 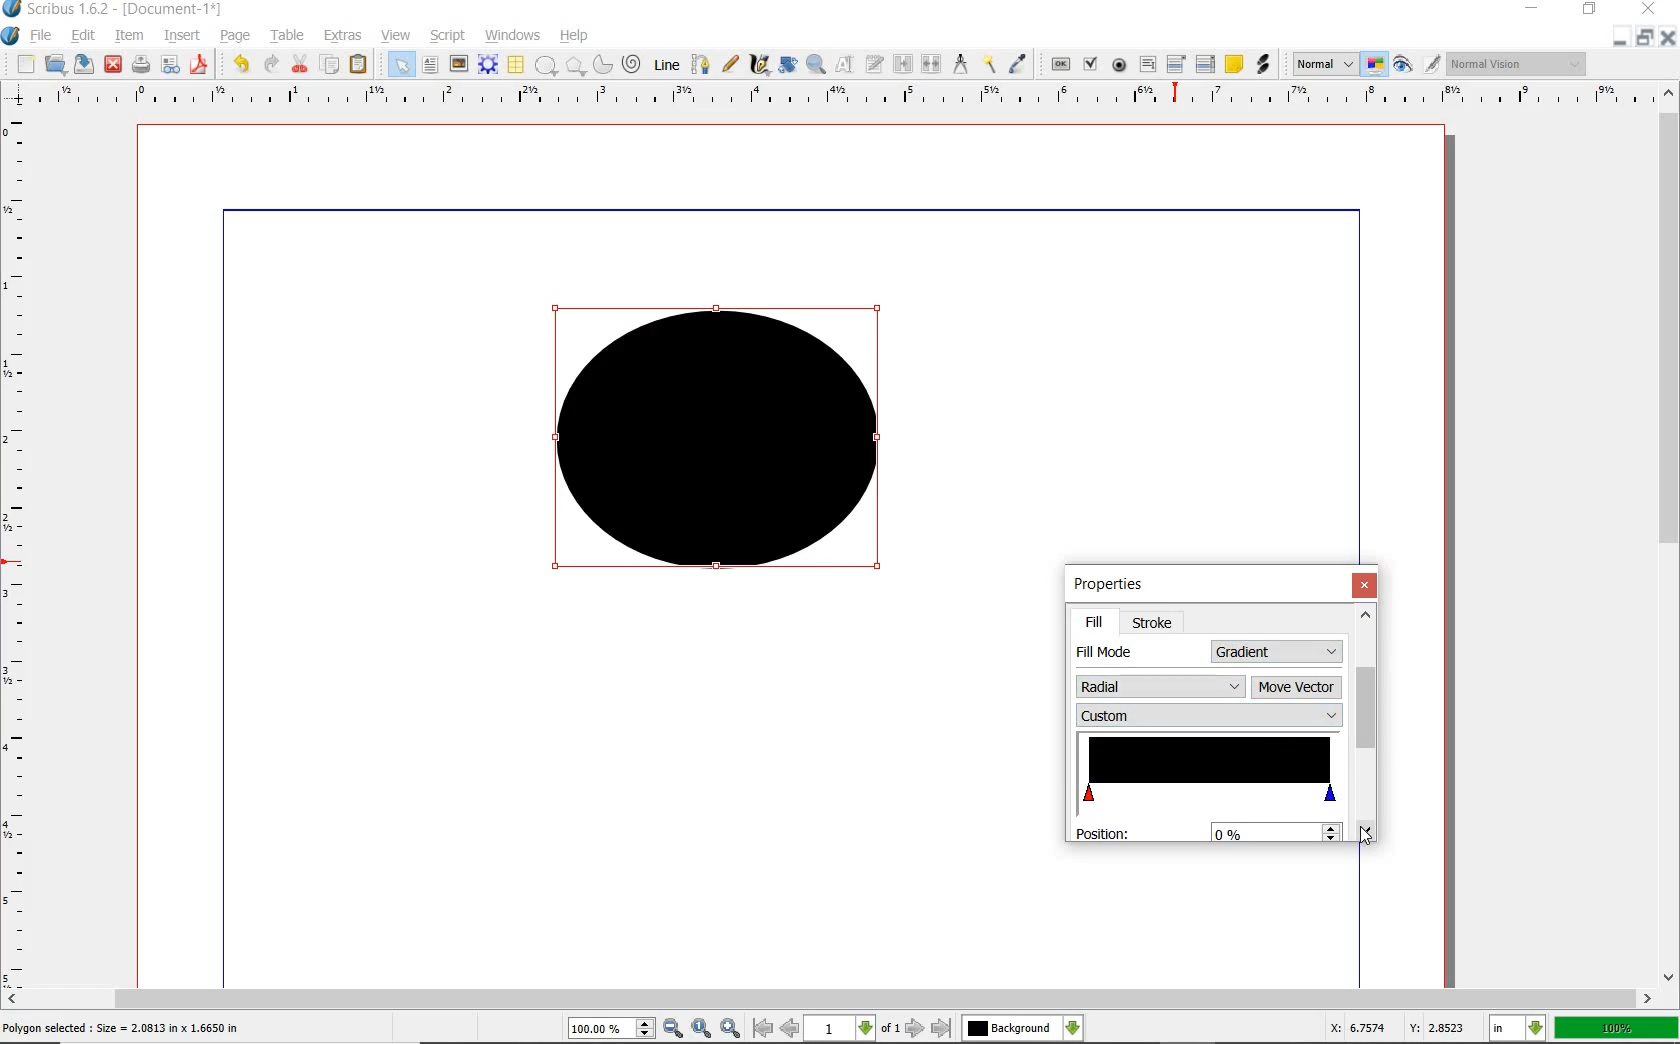 I want to click on ITEM, so click(x=130, y=34).